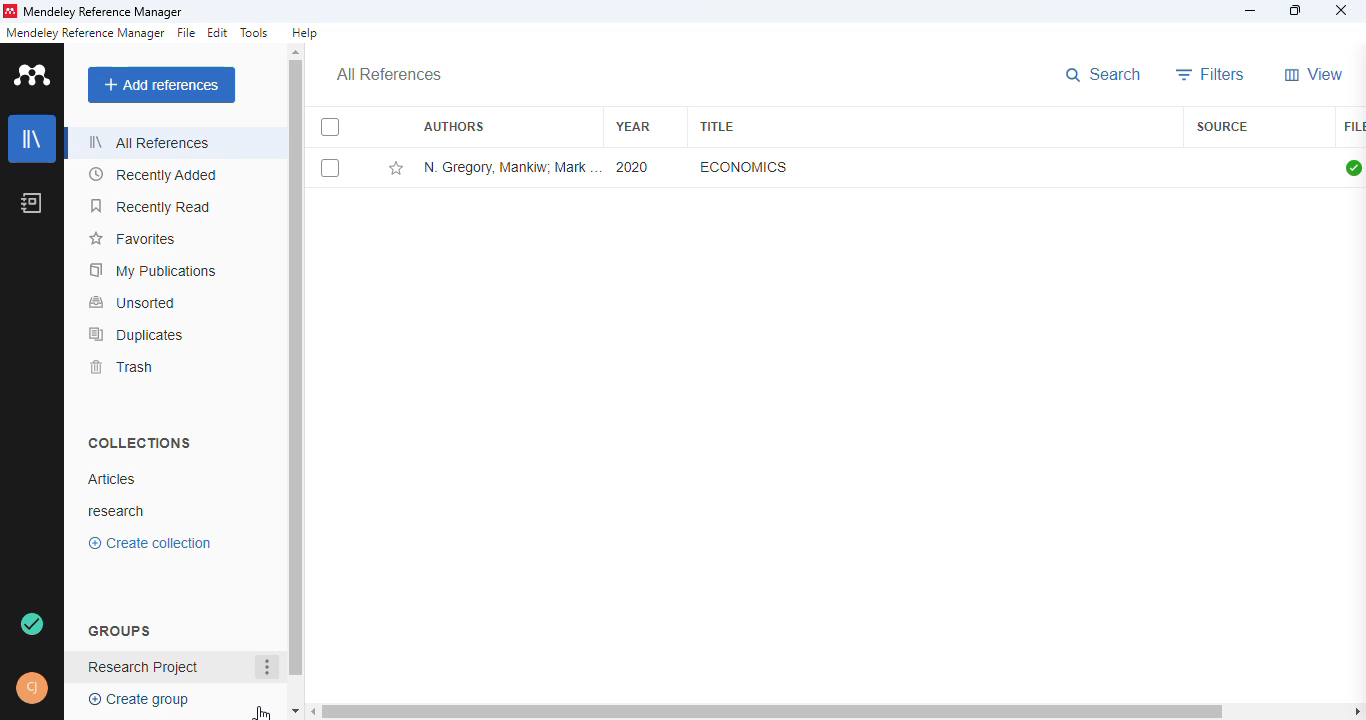  Describe the element at coordinates (186, 32) in the screenshot. I see `file` at that location.